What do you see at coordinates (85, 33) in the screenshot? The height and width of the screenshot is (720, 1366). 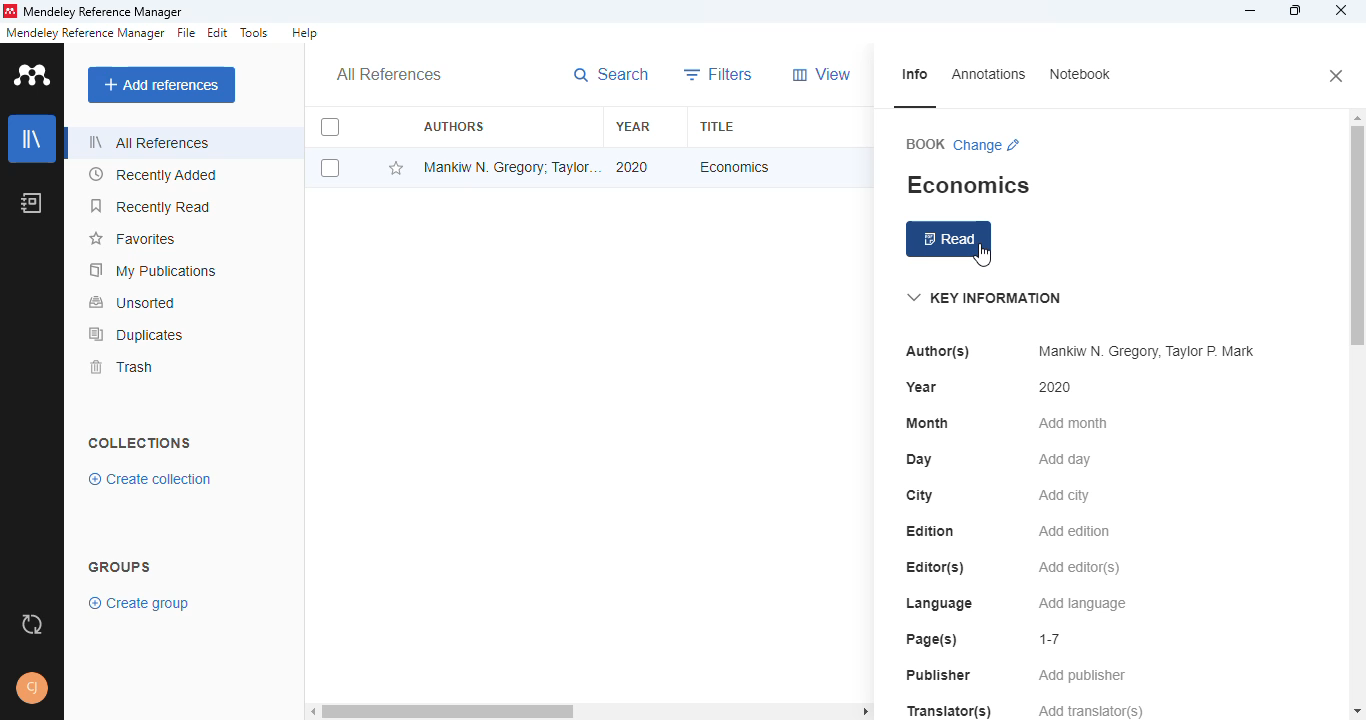 I see `mendeley reference manager` at bounding box center [85, 33].